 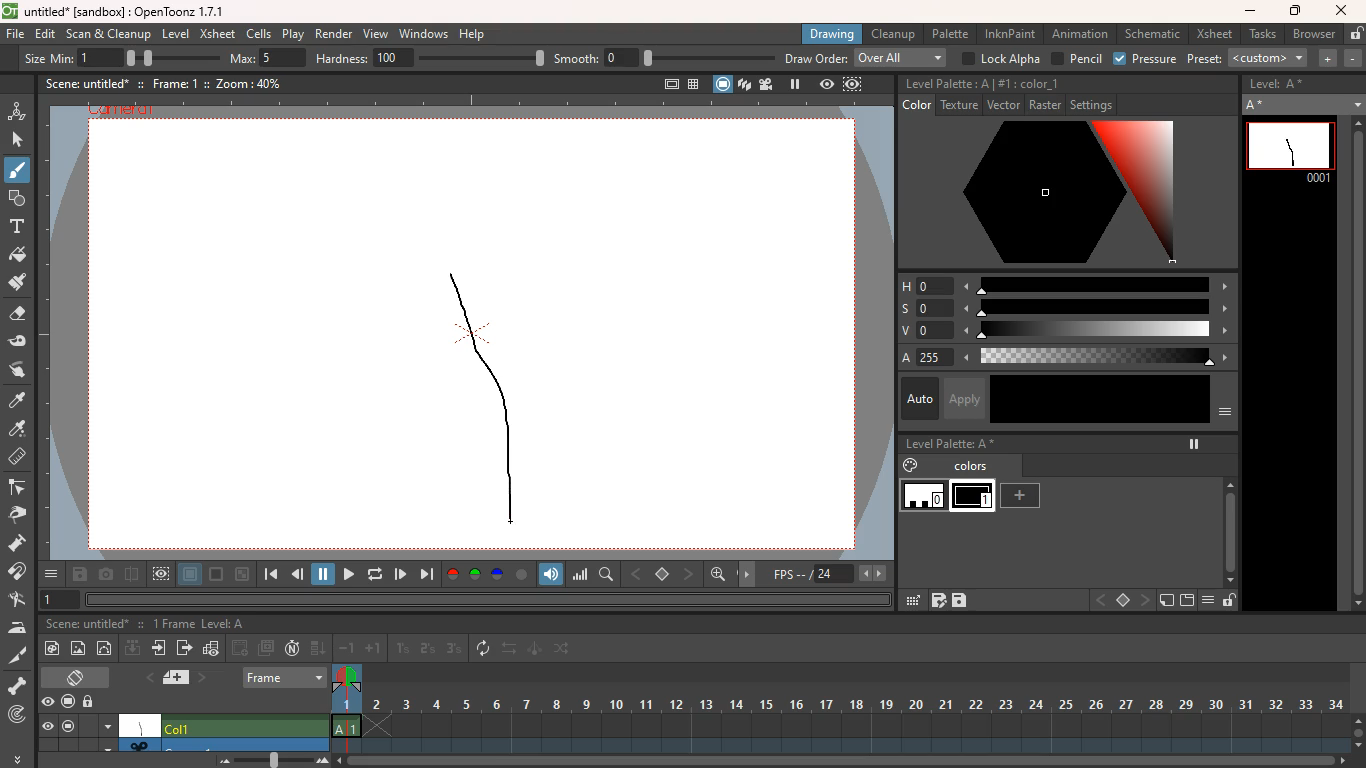 What do you see at coordinates (17, 716) in the screenshot?
I see `locate` at bounding box center [17, 716].